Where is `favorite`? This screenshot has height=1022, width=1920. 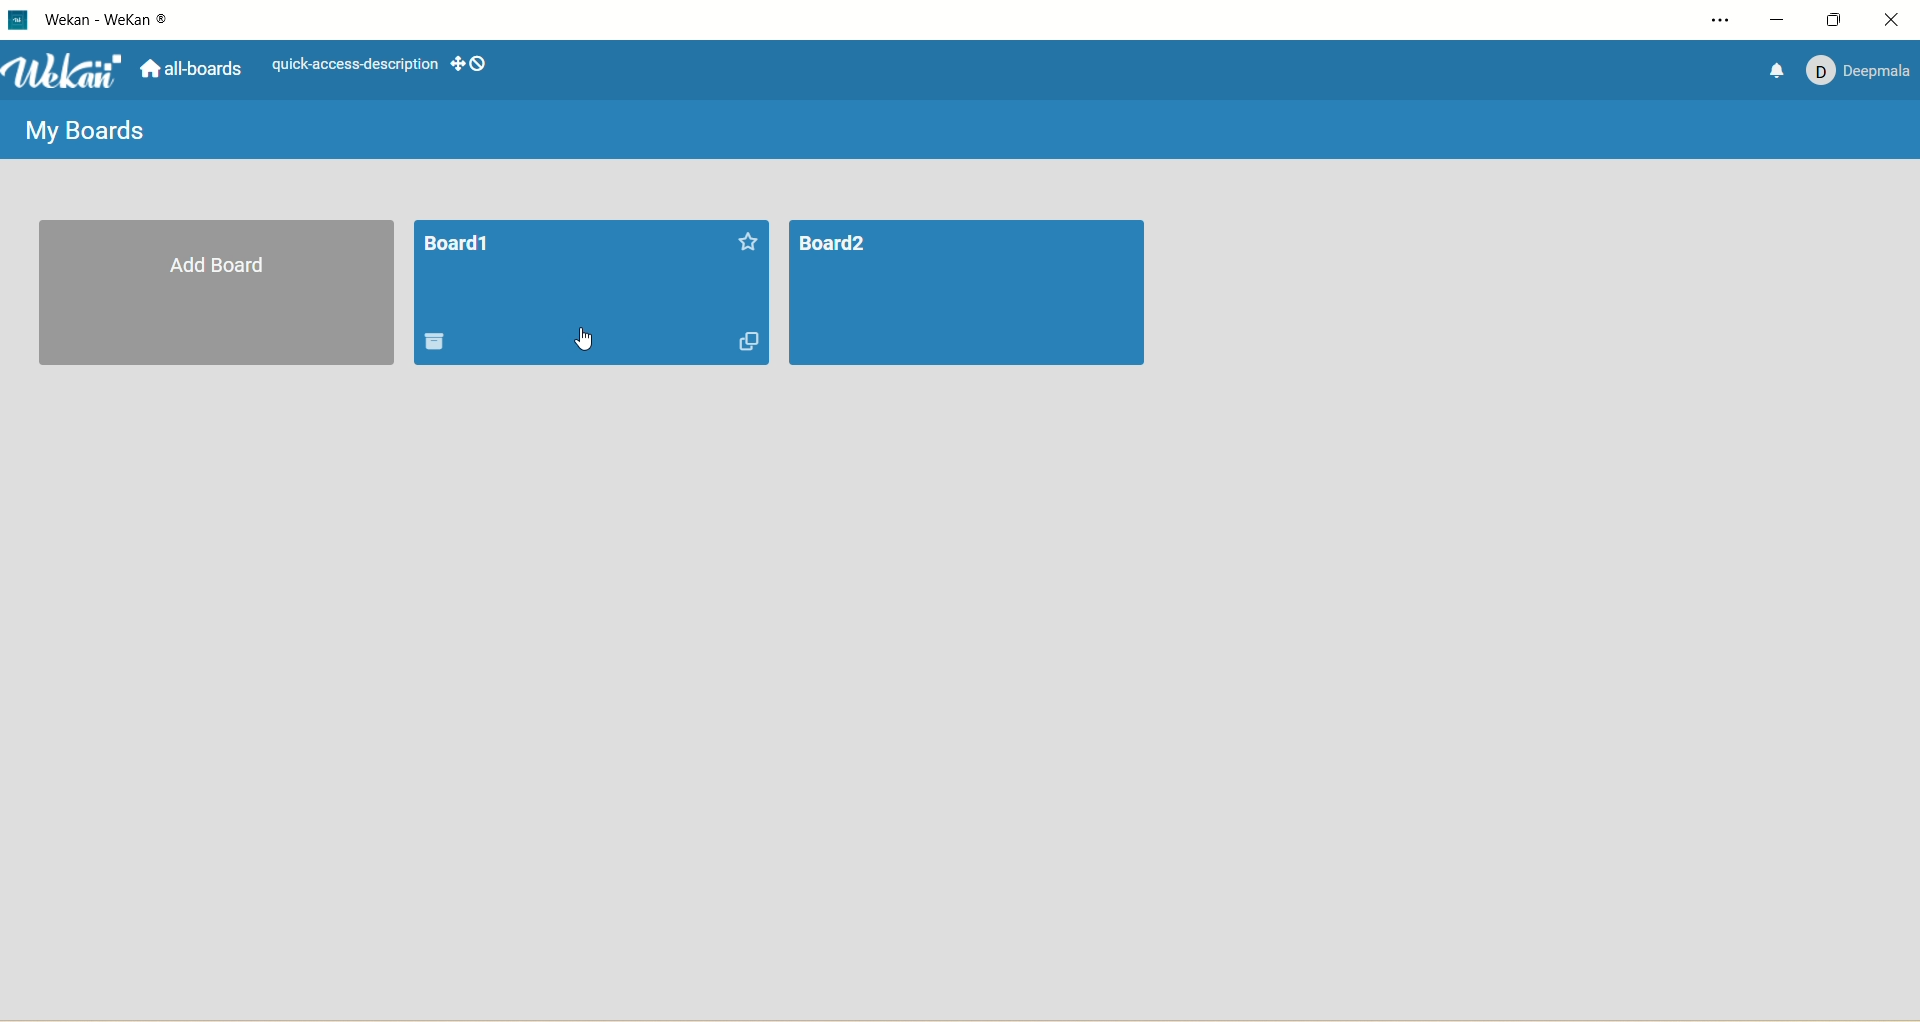 favorite is located at coordinates (743, 238).